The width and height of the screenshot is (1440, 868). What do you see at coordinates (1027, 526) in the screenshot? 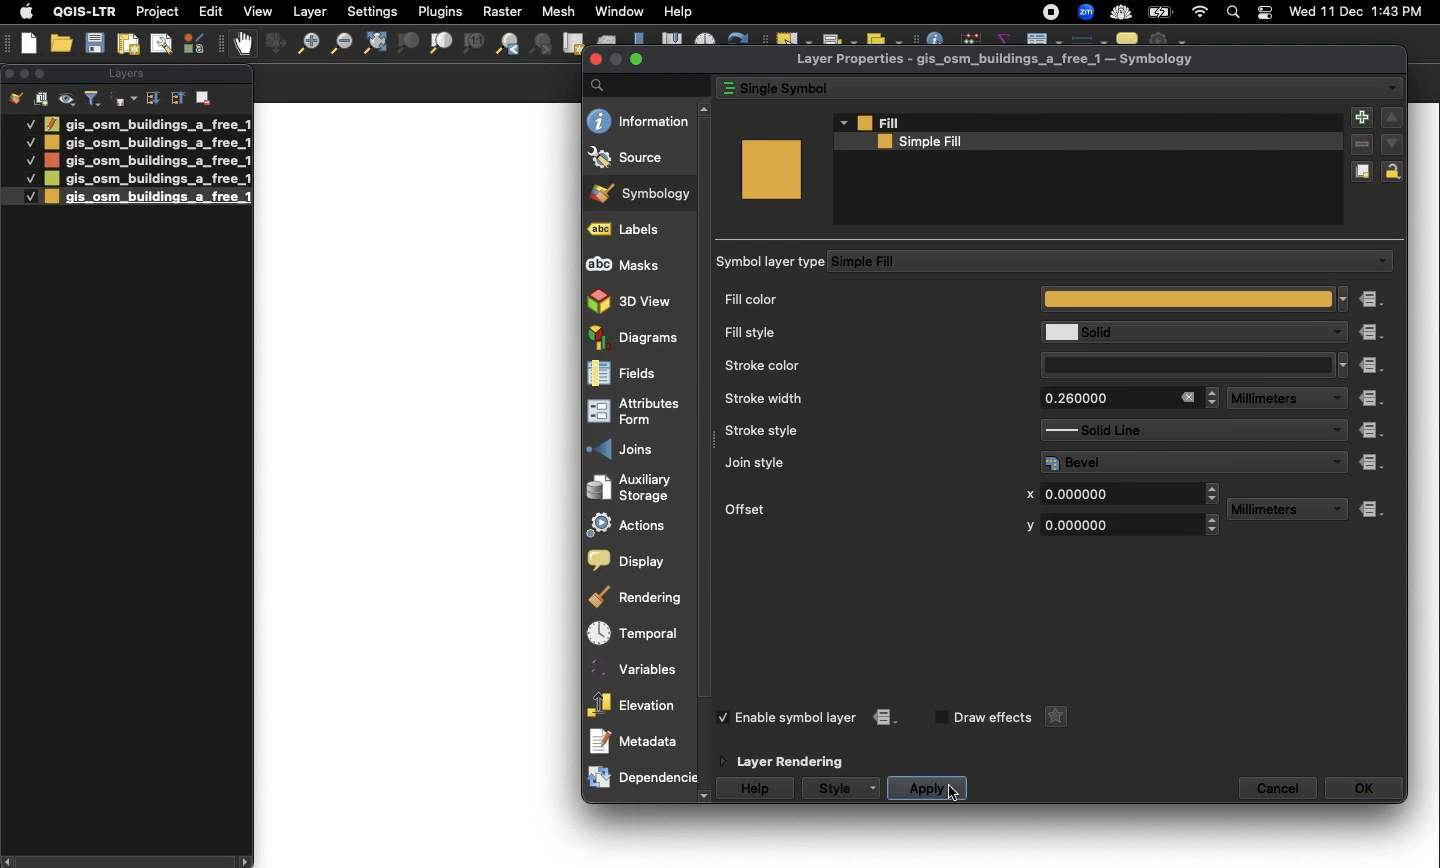
I see `y` at bounding box center [1027, 526].